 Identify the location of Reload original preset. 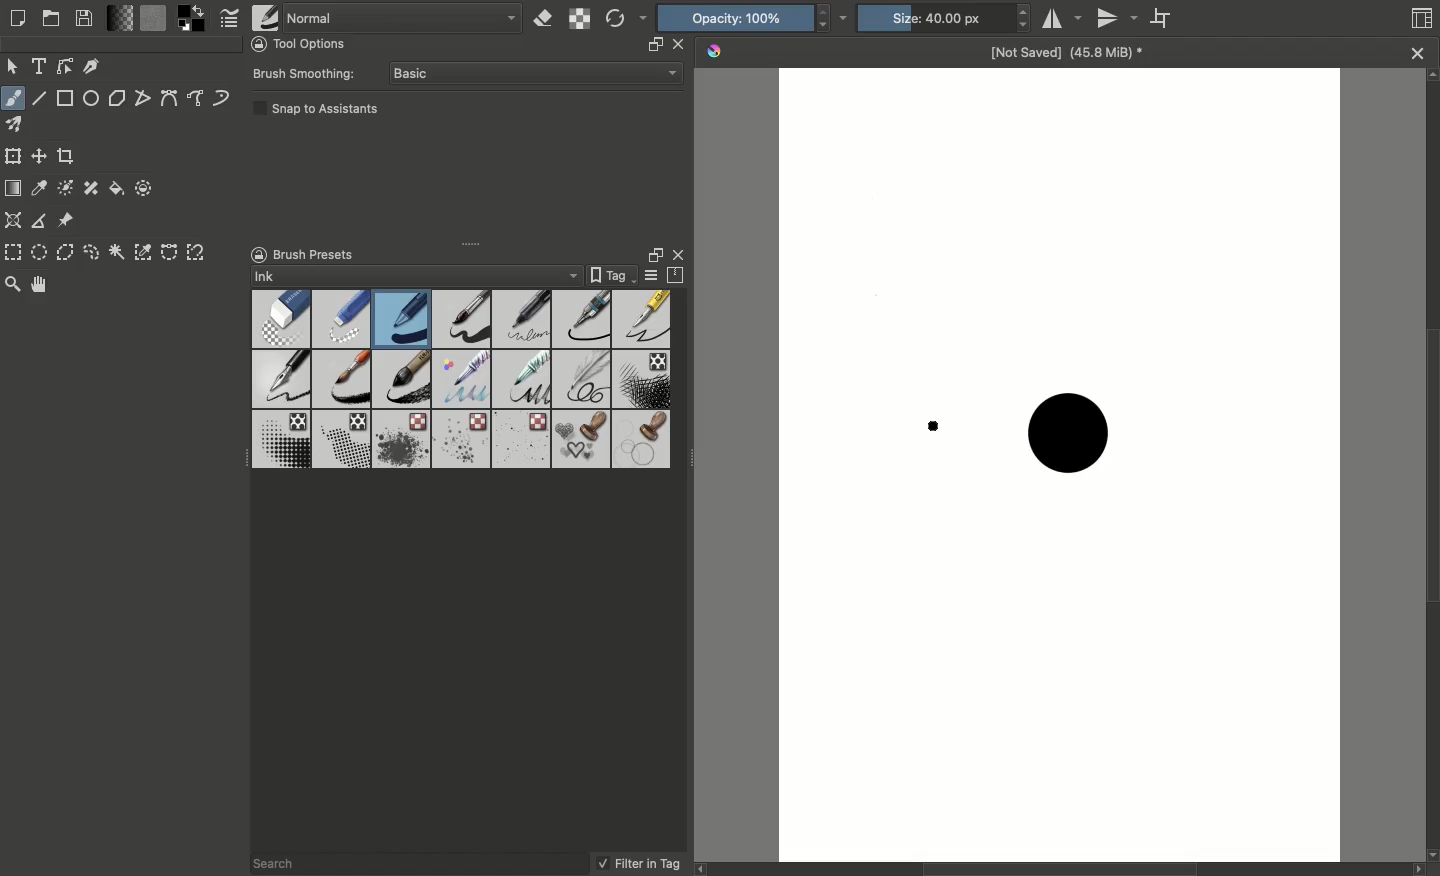
(625, 20).